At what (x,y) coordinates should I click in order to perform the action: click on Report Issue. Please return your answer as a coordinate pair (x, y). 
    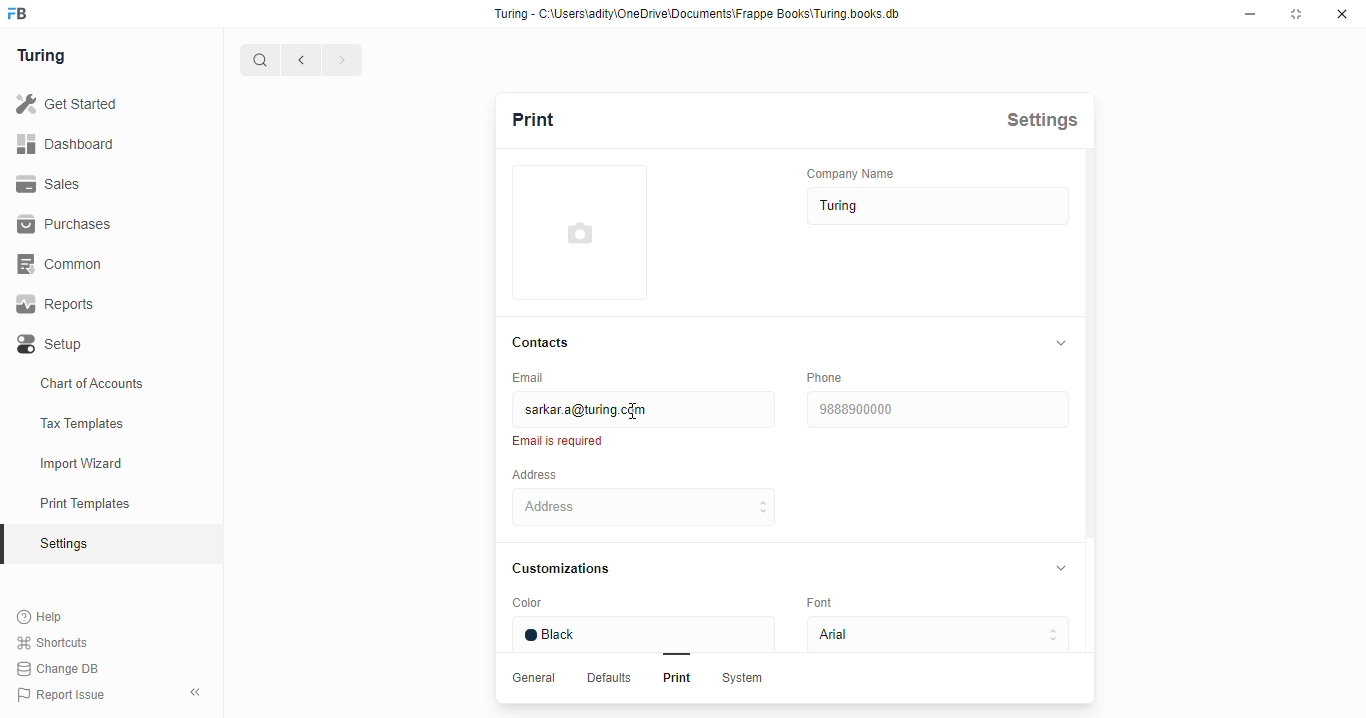
    Looking at the image, I should click on (70, 692).